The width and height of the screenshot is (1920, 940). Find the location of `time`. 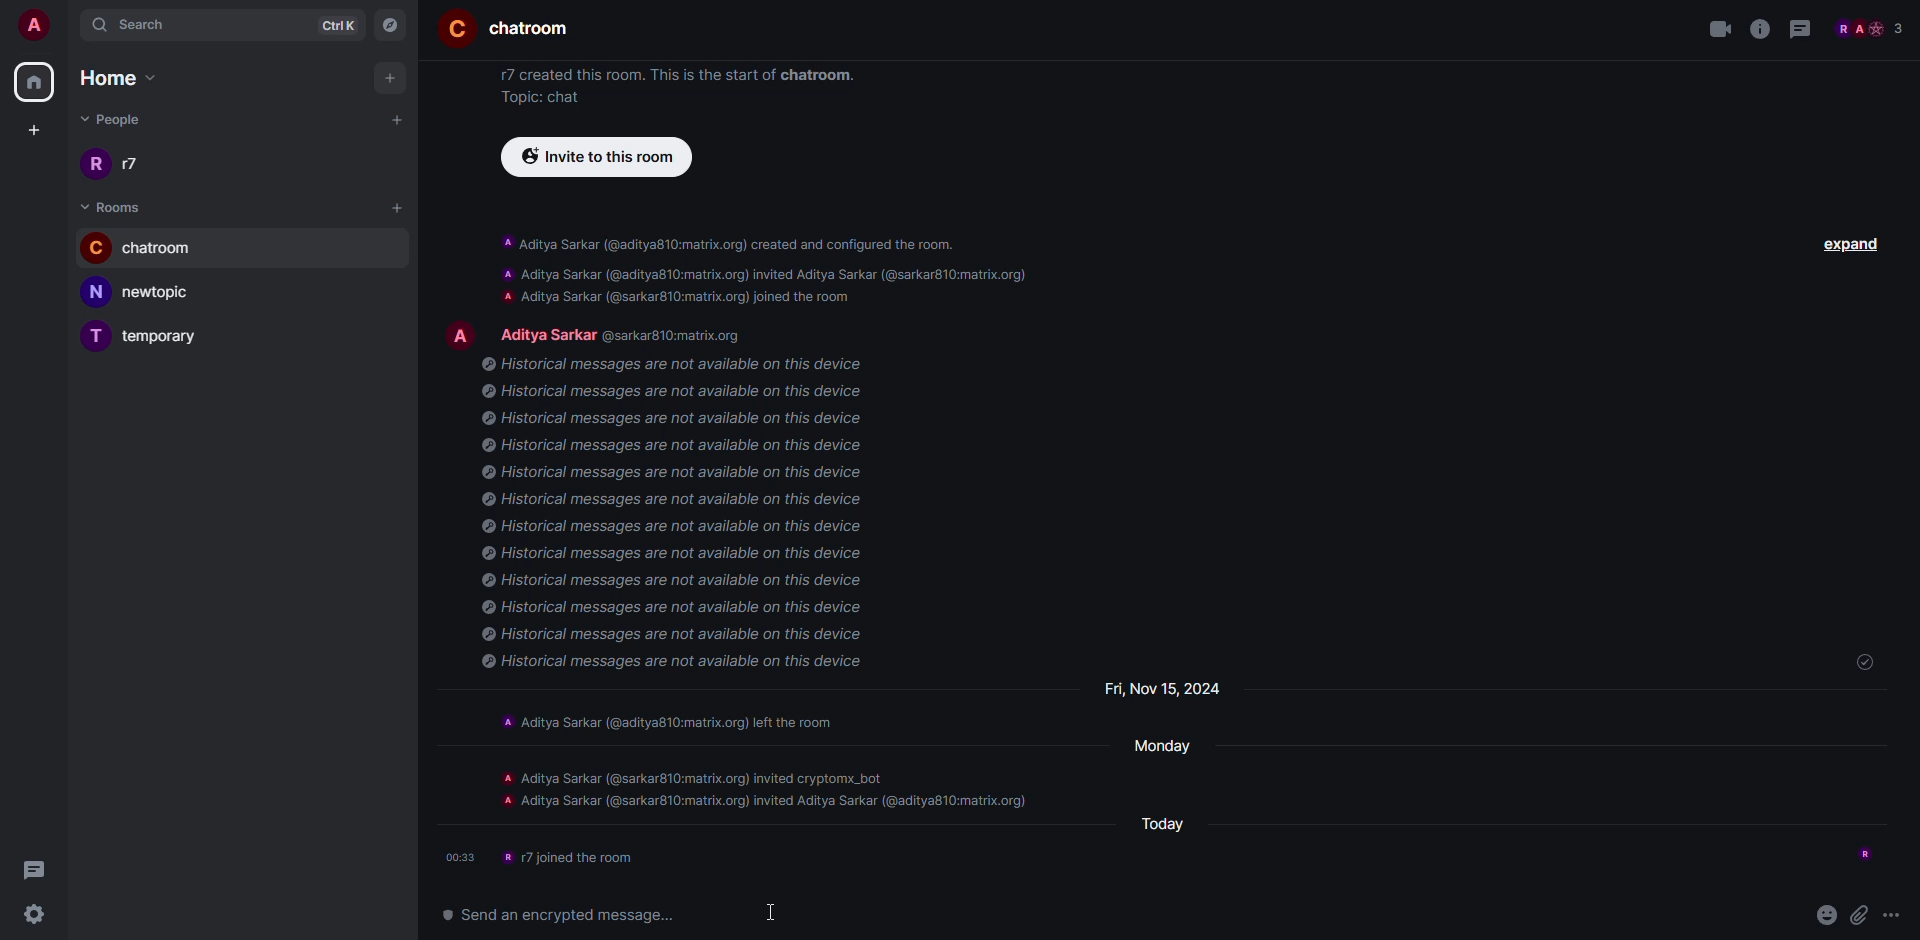

time is located at coordinates (461, 856).